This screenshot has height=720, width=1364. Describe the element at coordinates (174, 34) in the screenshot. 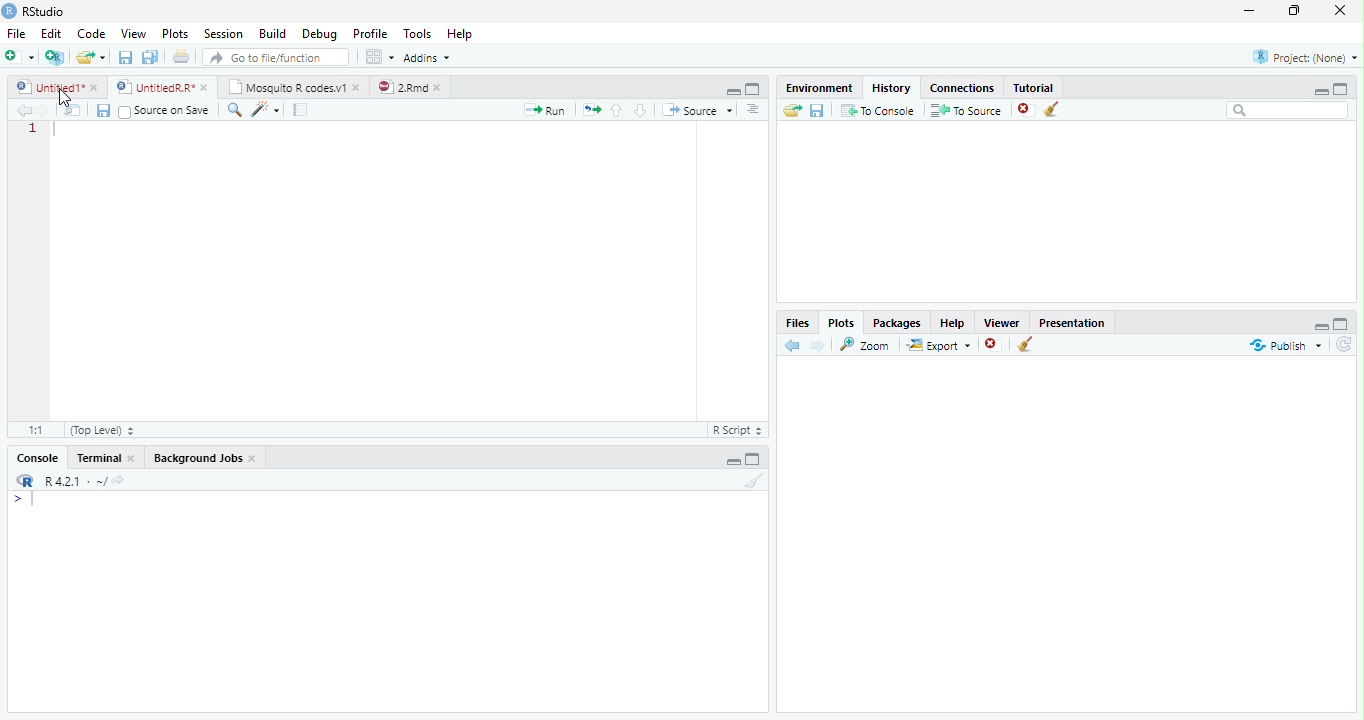

I see `Plots` at that location.